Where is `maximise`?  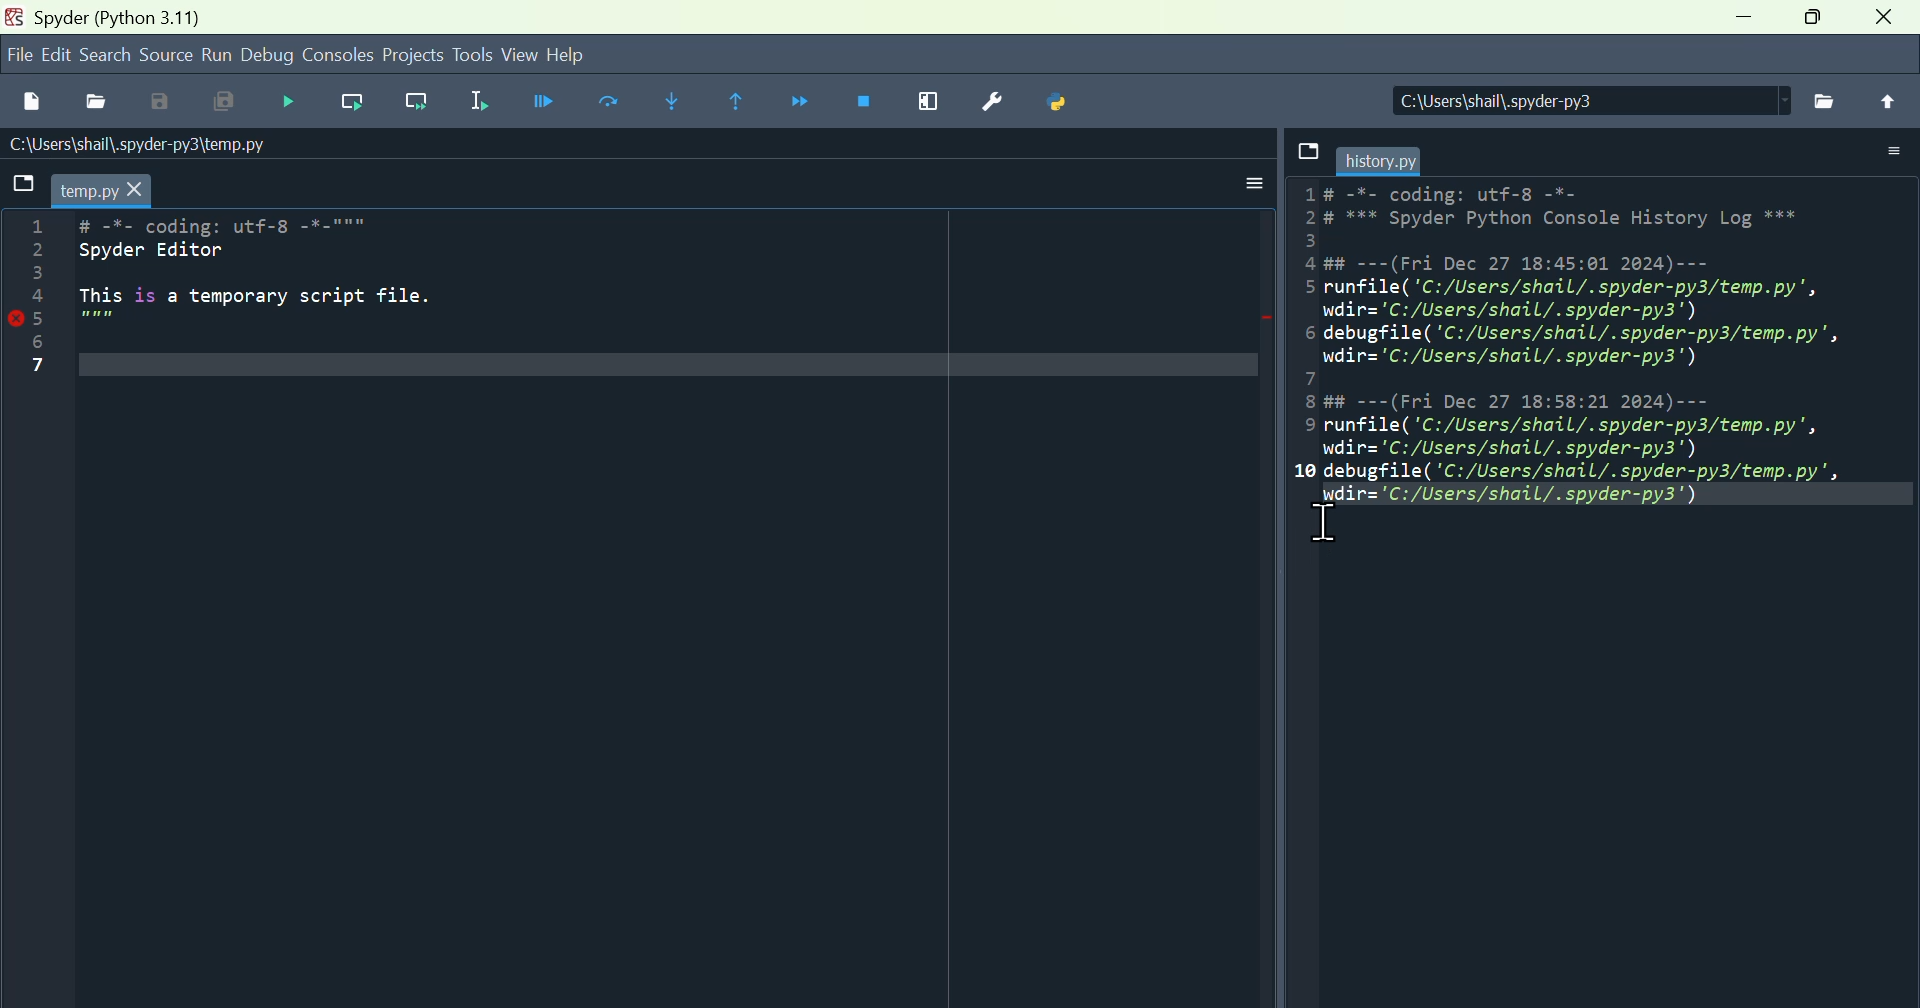 maximise is located at coordinates (1810, 27).